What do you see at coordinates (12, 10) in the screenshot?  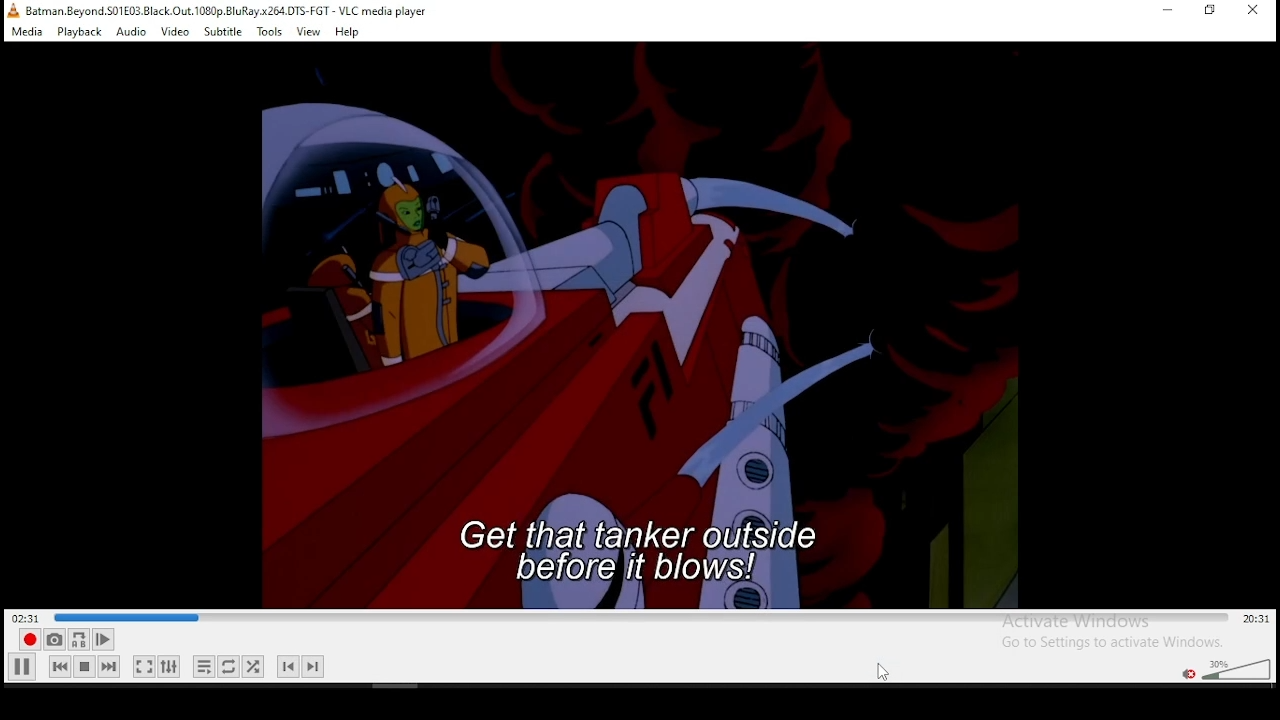 I see `VLC icon` at bounding box center [12, 10].